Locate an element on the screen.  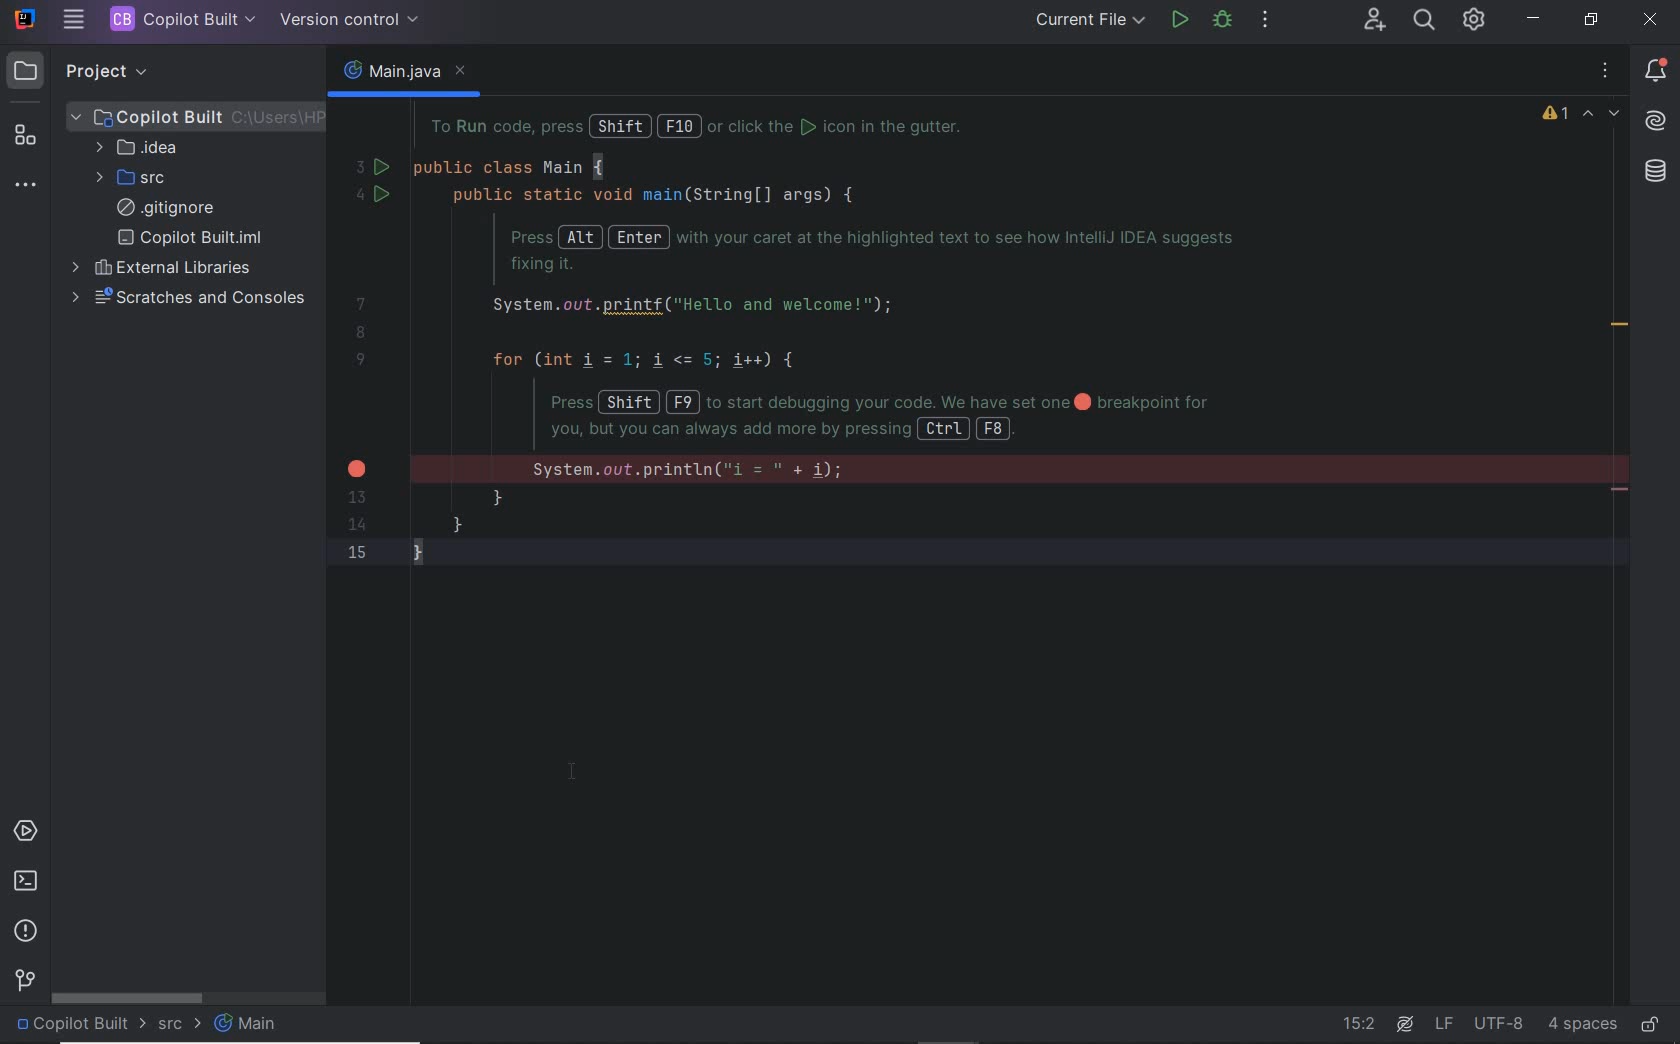
AI Assistant is located at coordinates (1403, 1024).